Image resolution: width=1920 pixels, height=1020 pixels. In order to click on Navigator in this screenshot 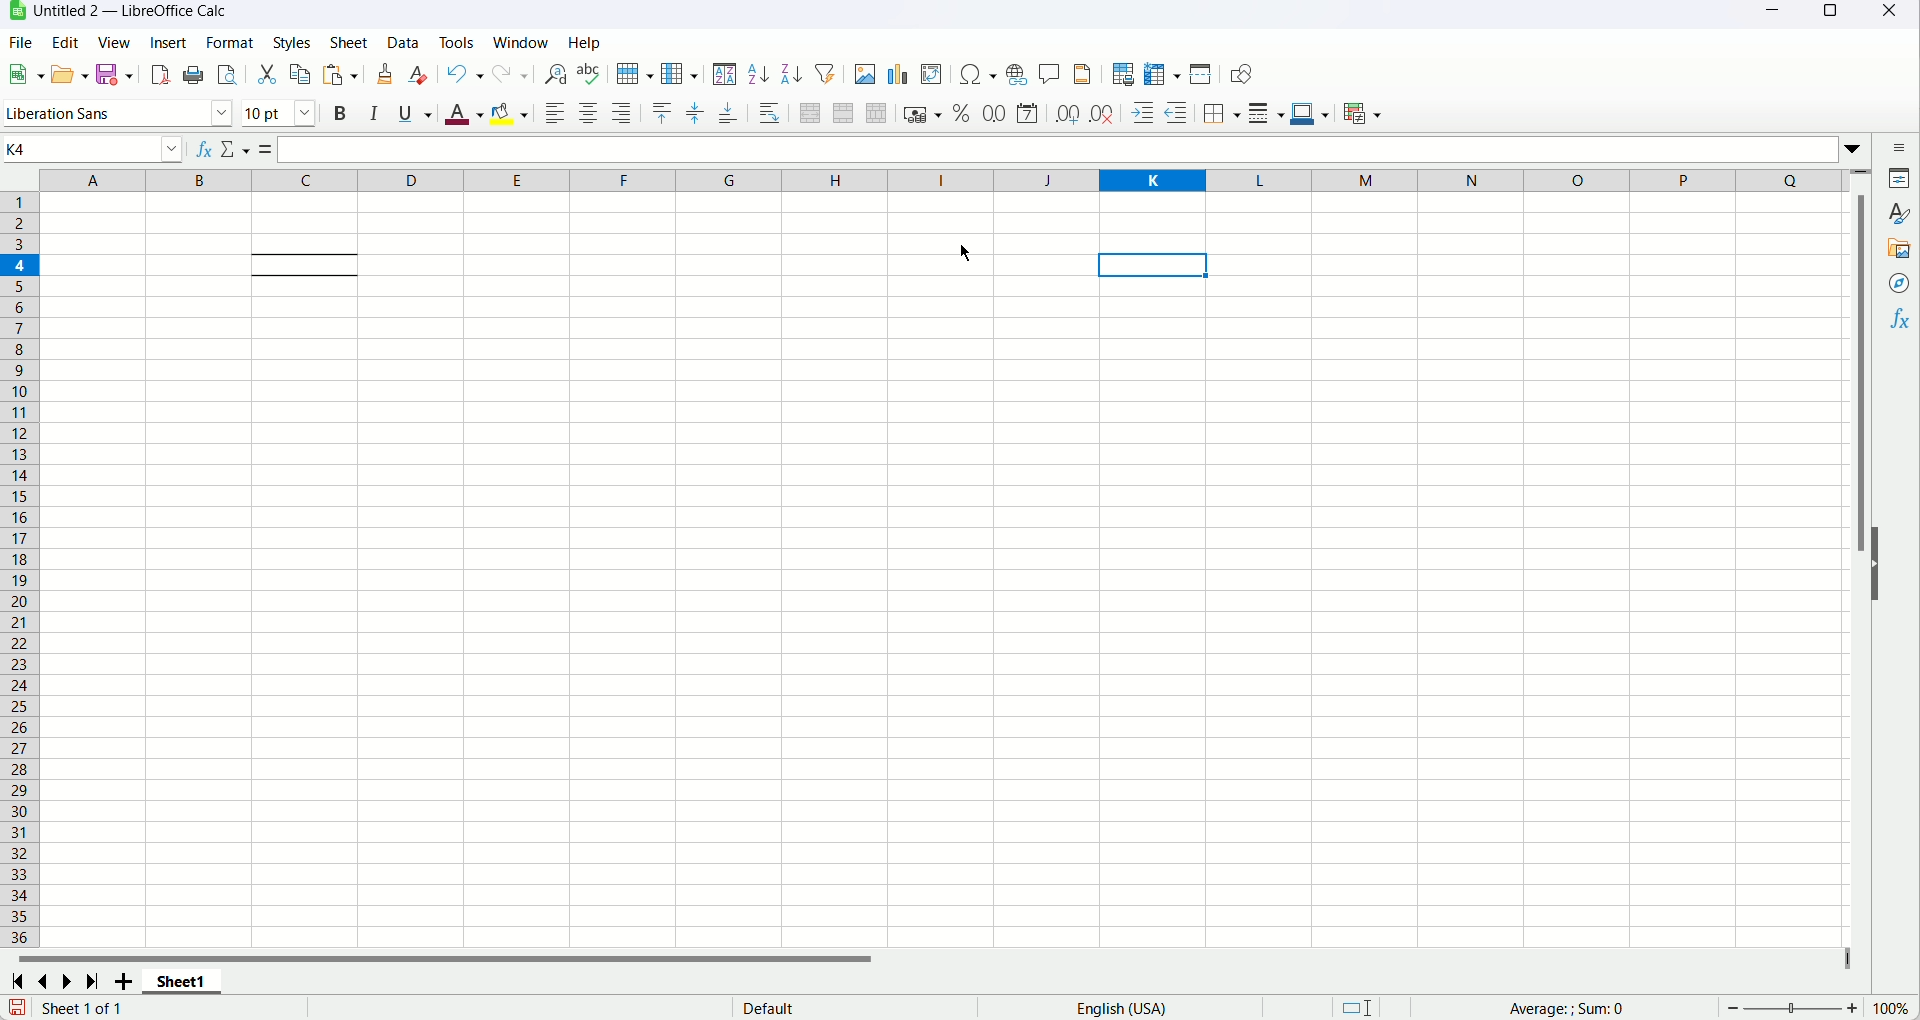, I will do `click(1901, 285)`.